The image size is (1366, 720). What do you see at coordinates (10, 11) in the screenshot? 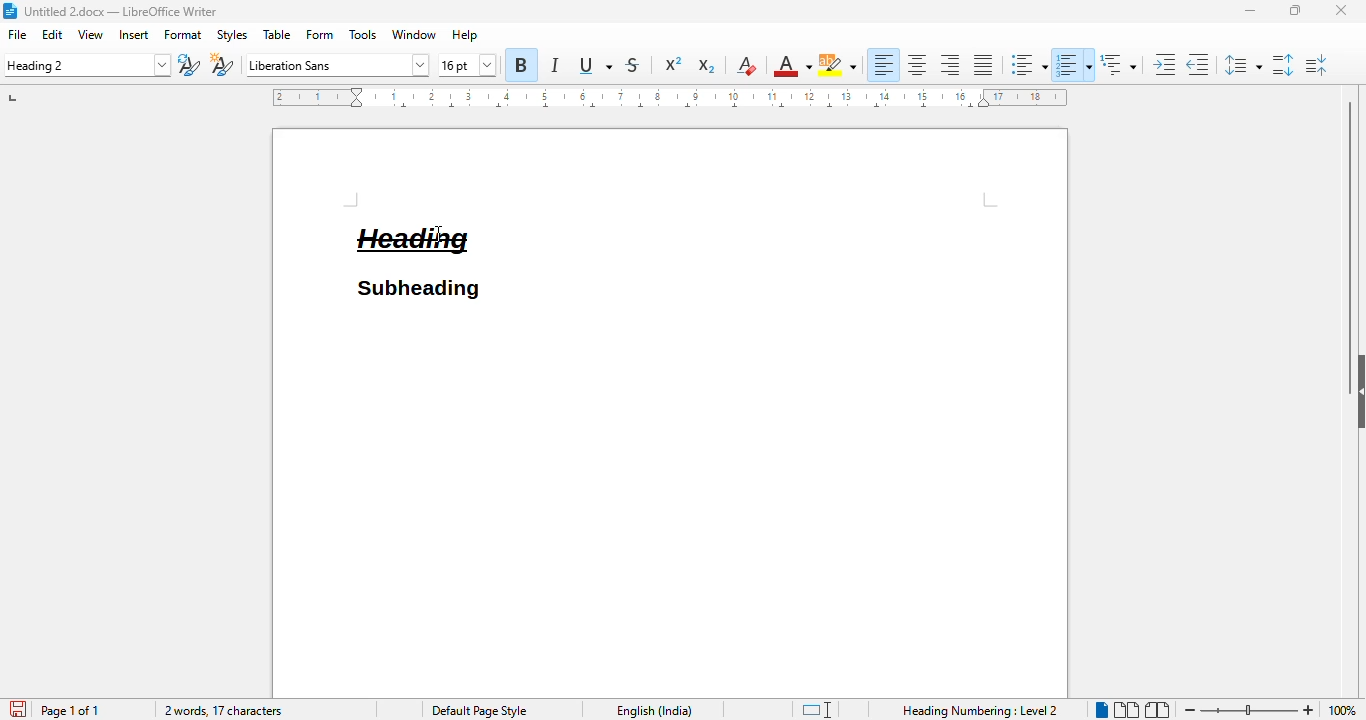
I see `logo` at bounding box center [10, 11].